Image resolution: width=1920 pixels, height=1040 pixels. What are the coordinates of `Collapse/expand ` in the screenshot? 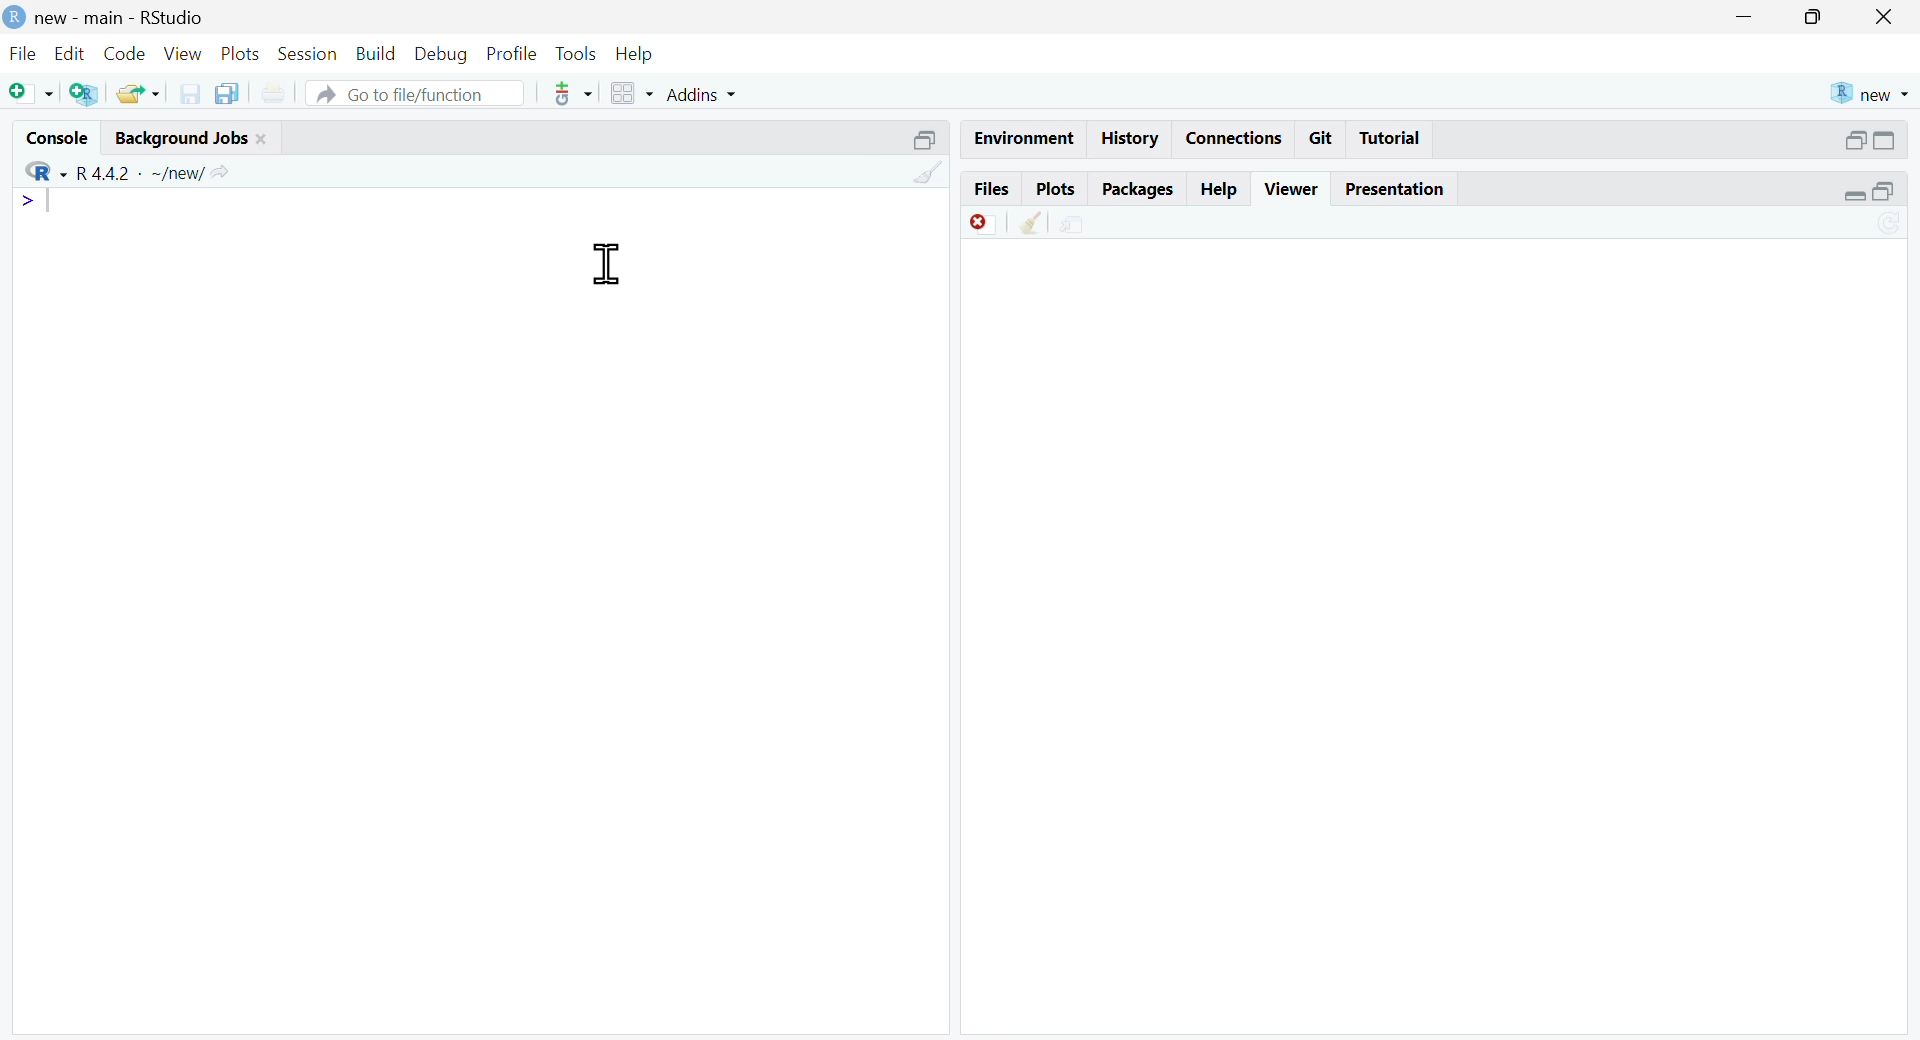 It's located at (1854, 195).